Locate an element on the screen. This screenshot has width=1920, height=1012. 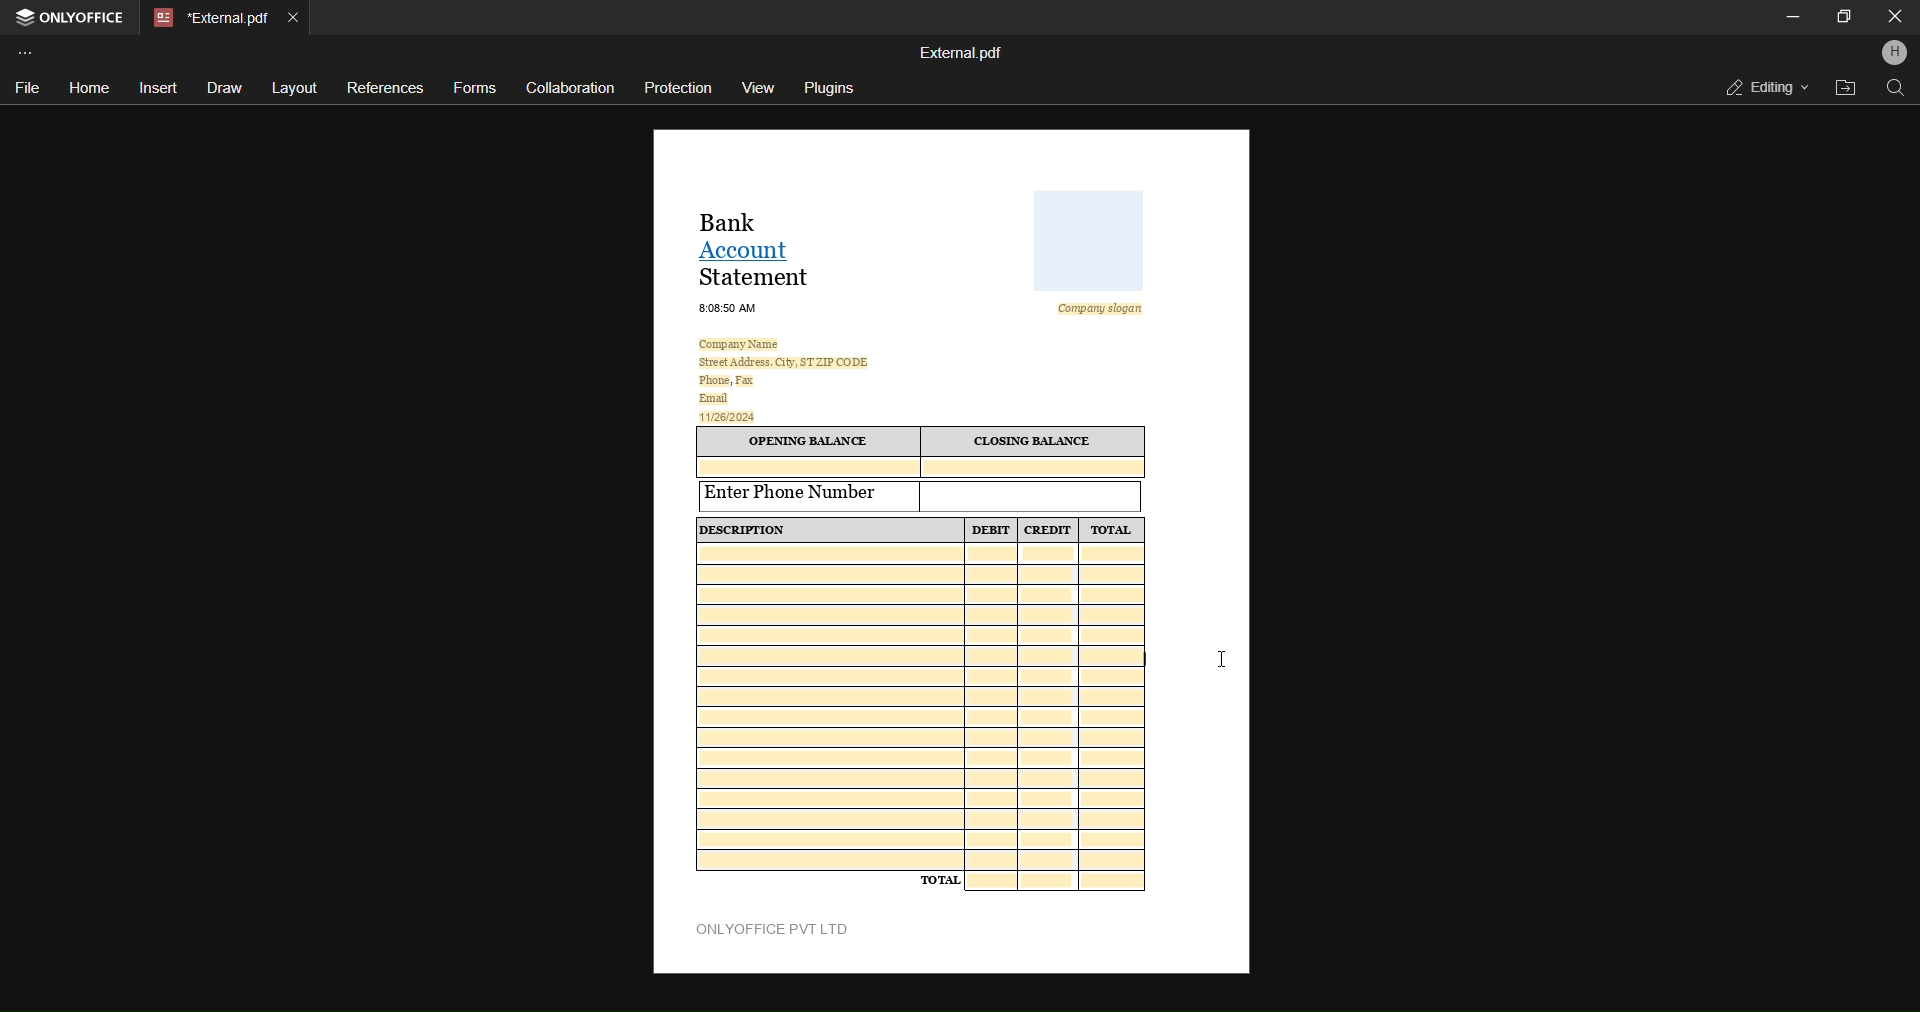
Fields is located at coordinates (1058, 881).